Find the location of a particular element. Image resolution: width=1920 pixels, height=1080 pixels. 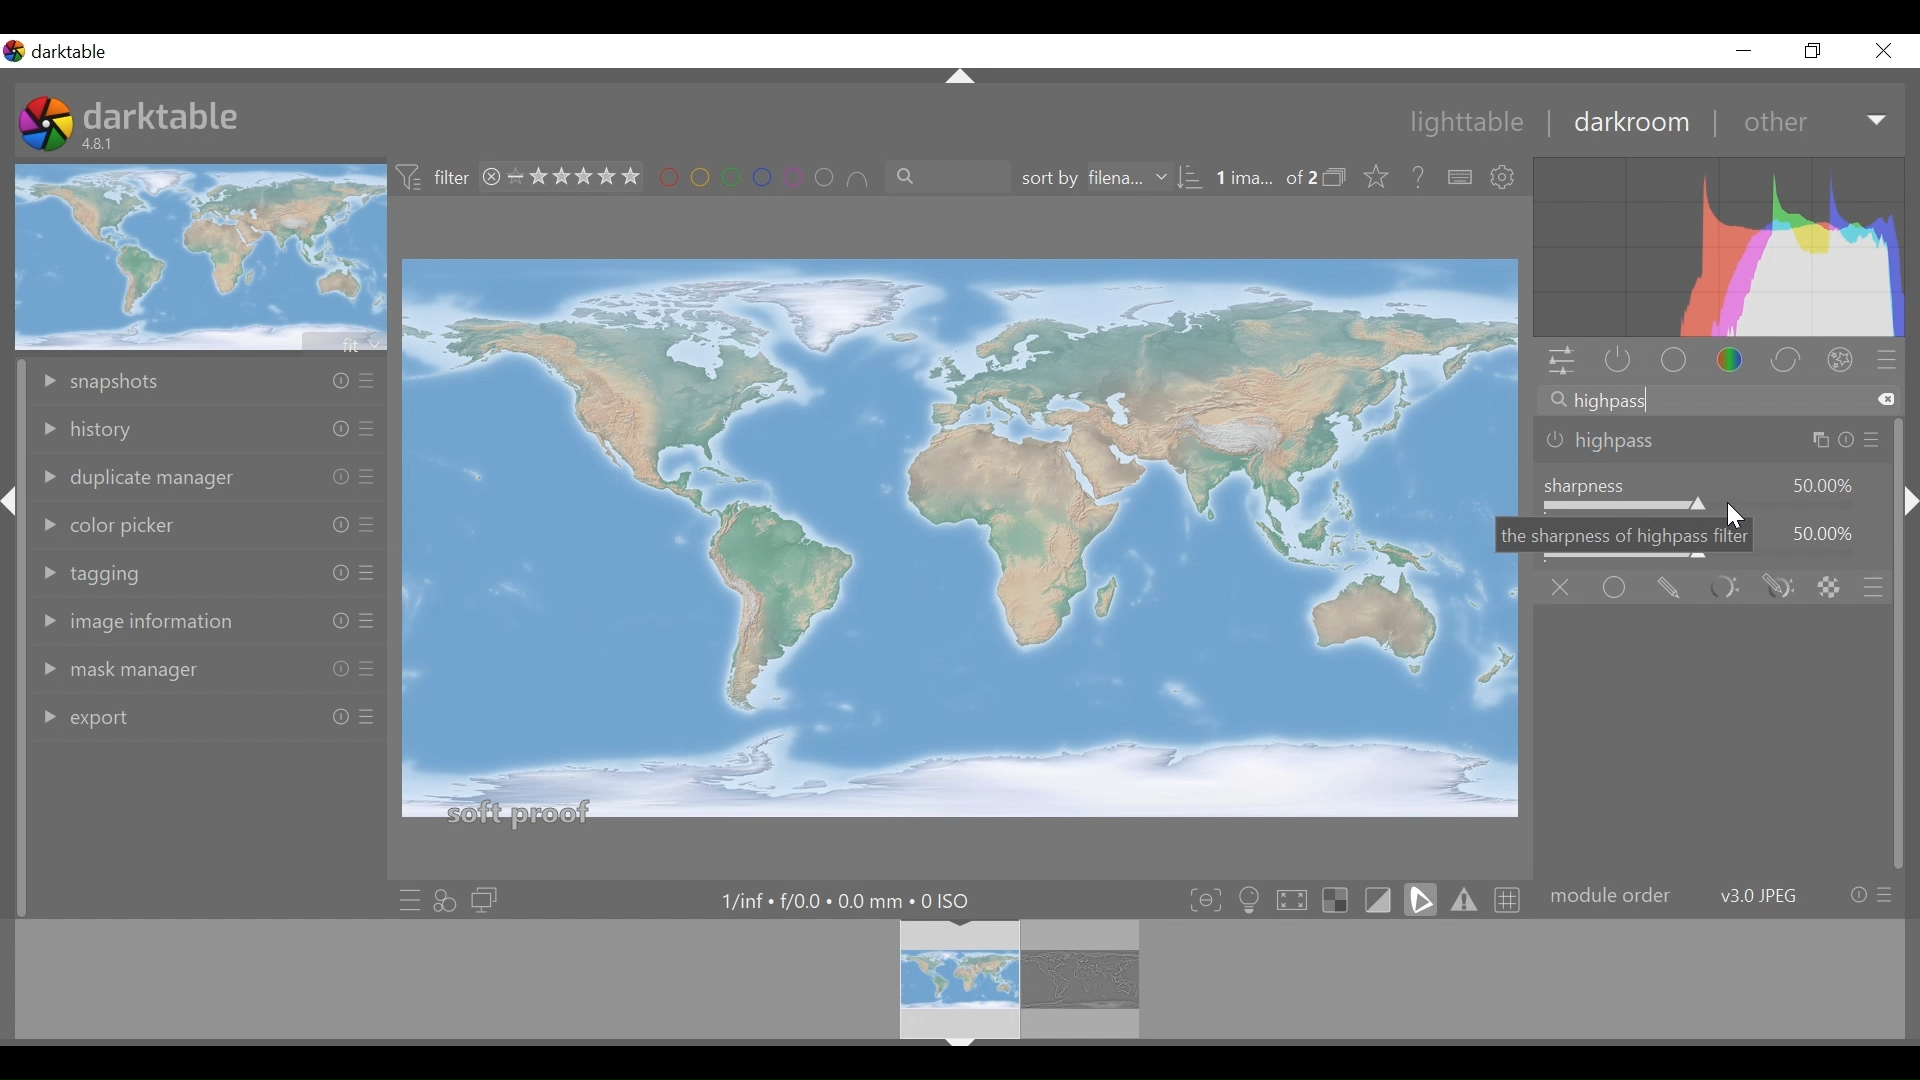

base is located at coordinates (1671, 362).